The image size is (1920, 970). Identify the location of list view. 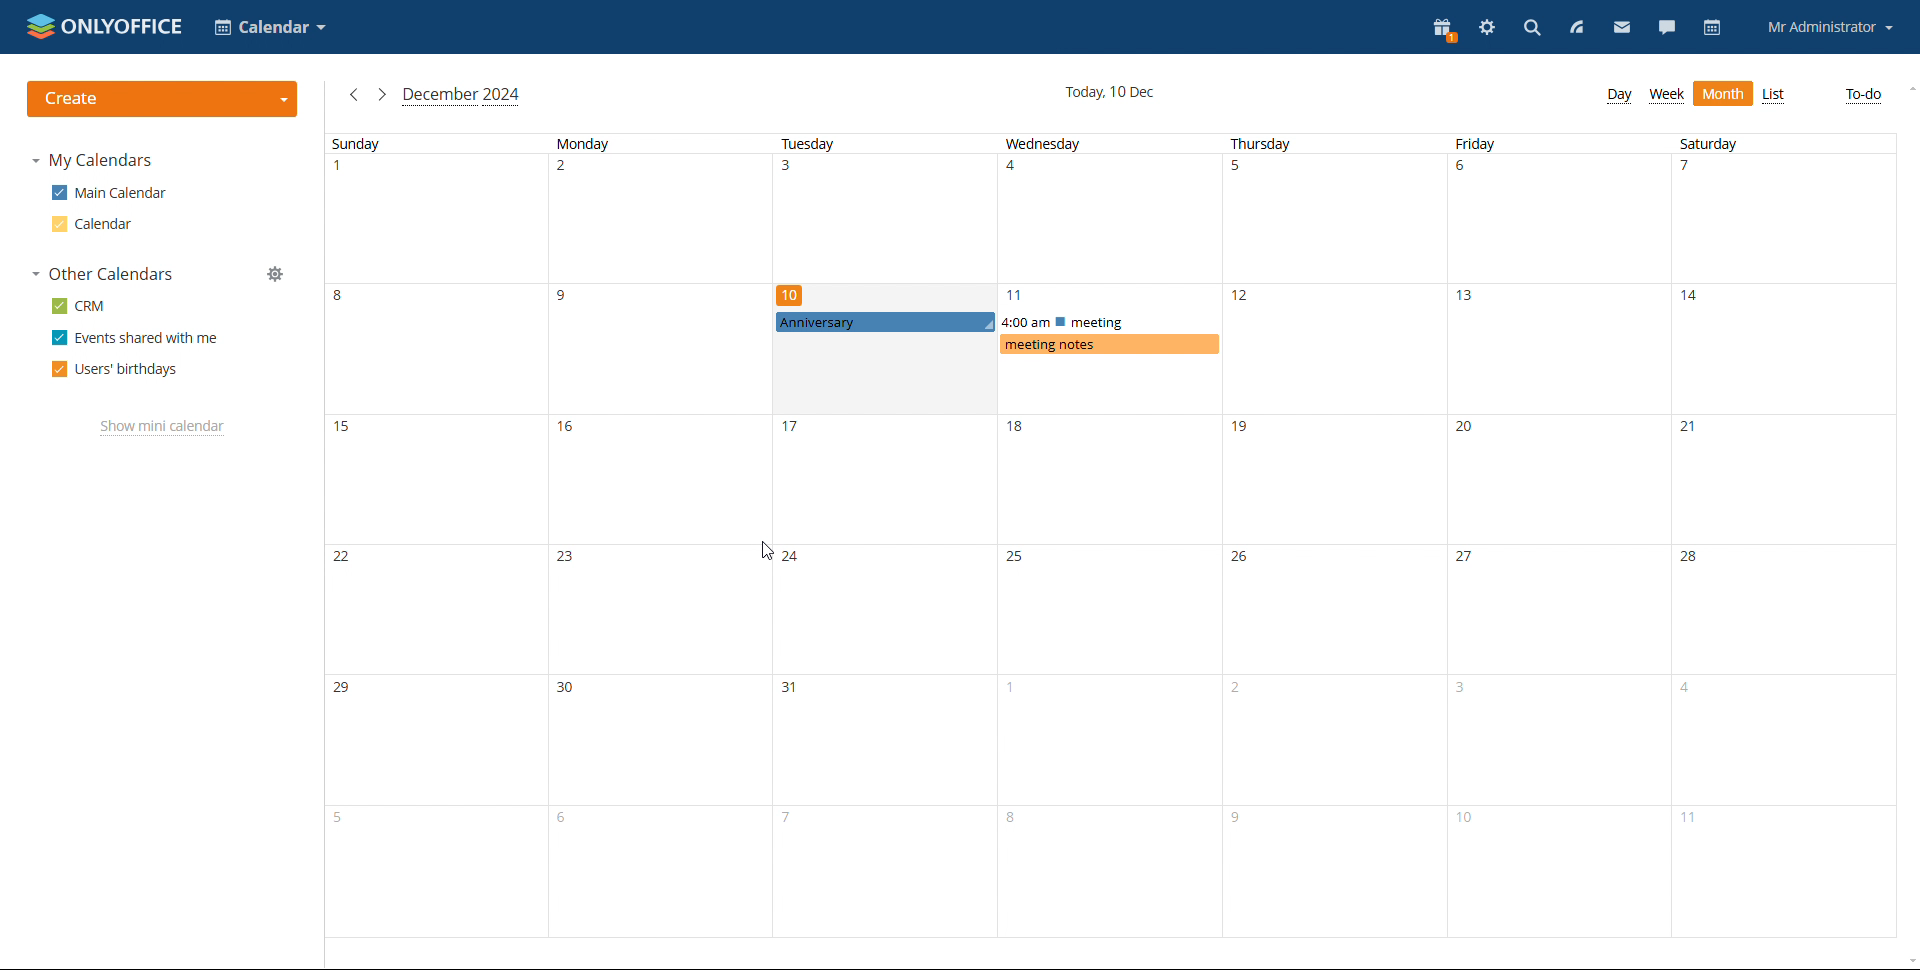
(1775, 96).